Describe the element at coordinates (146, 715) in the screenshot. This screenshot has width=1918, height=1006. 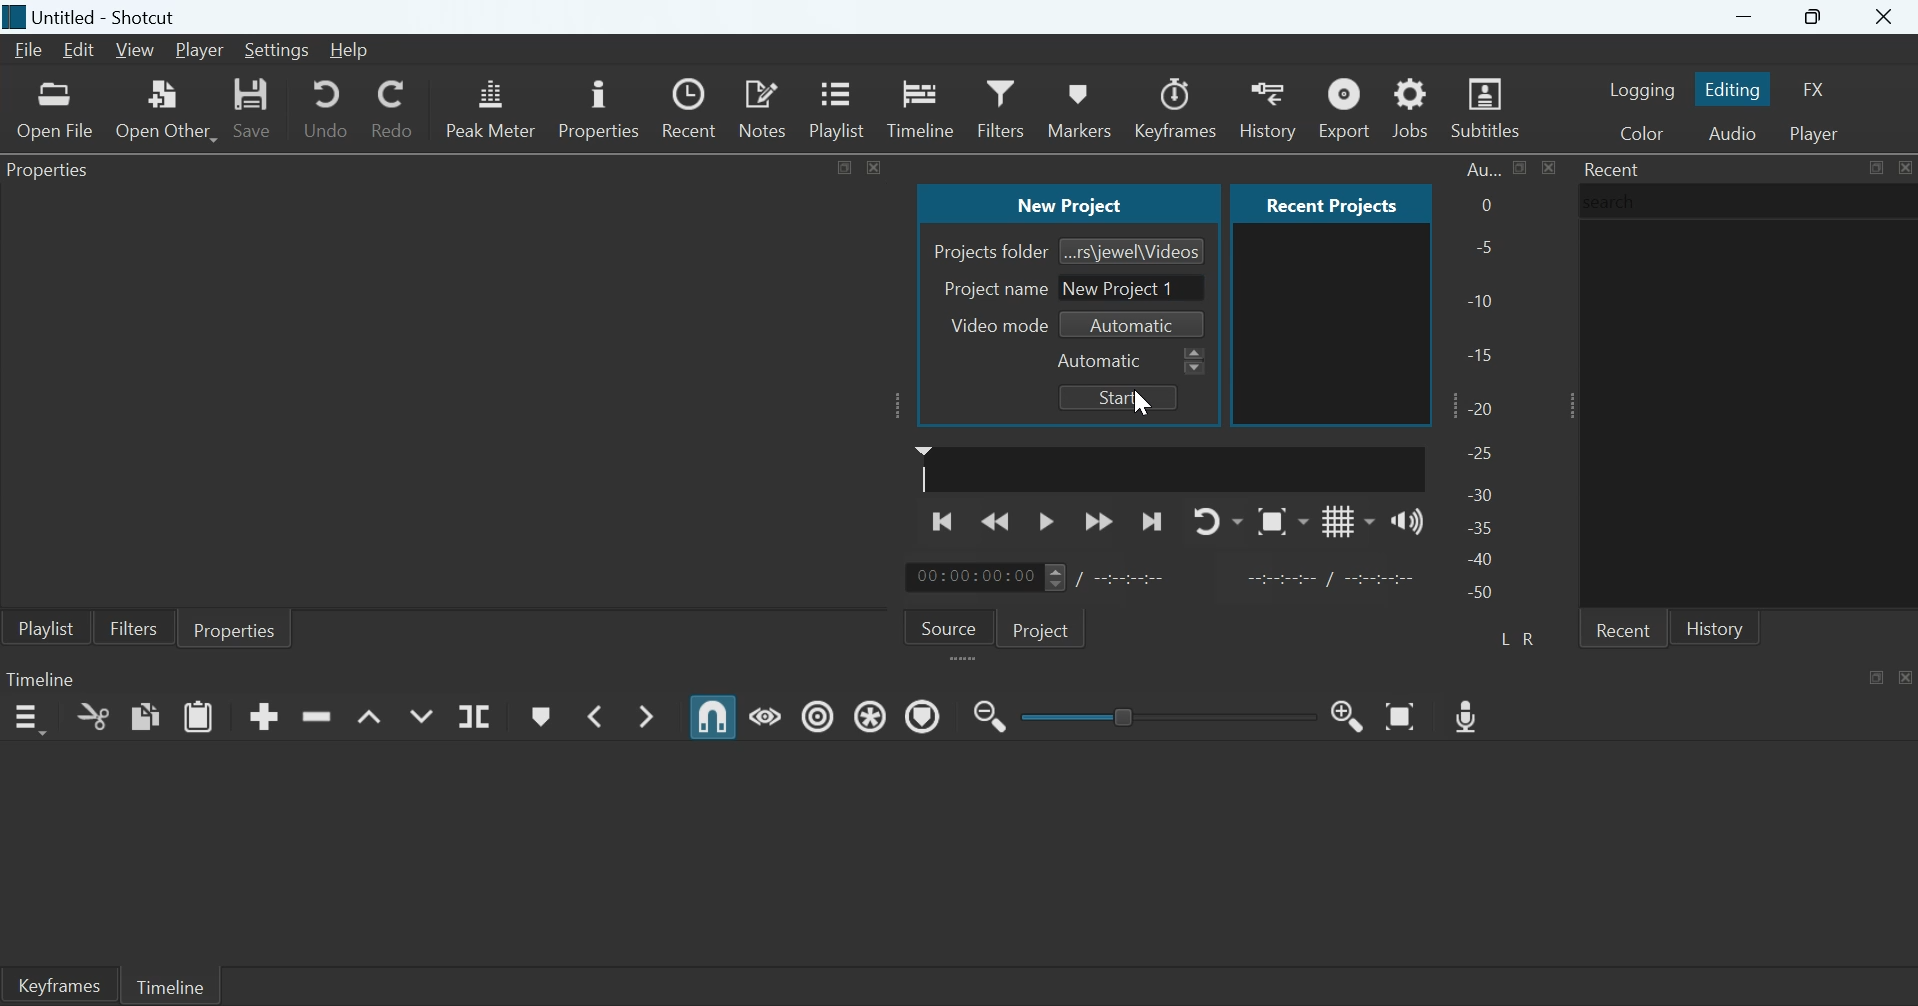
I see `copy` at that location.